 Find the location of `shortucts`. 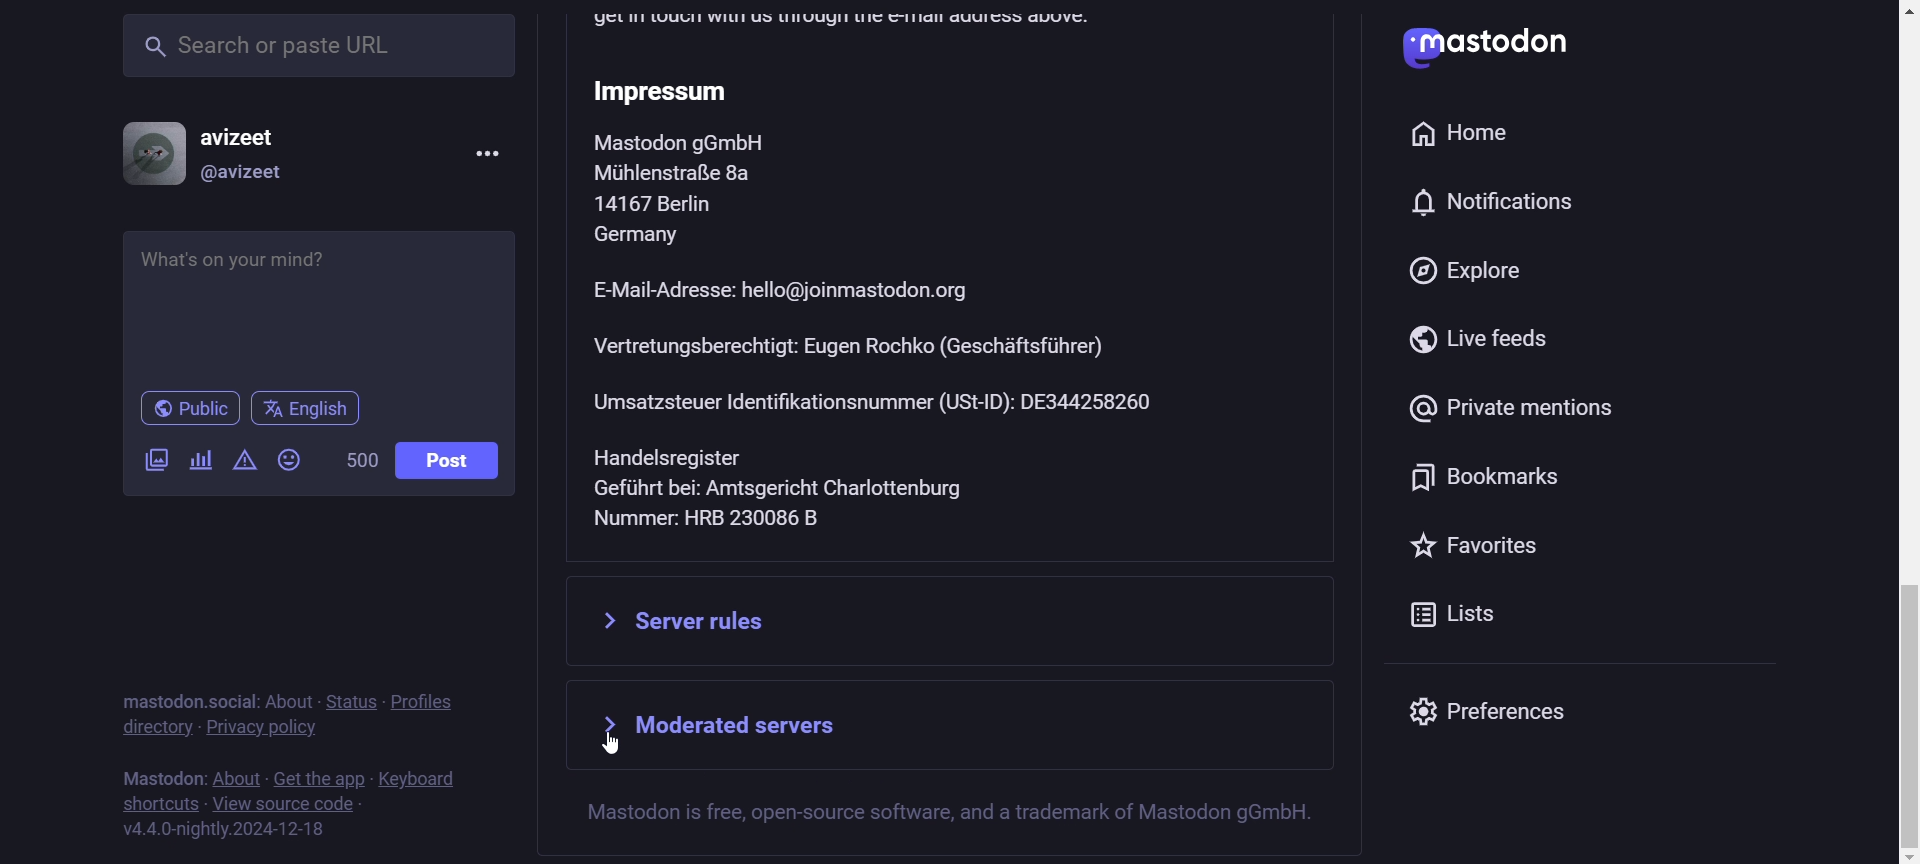

shortucts is located at coordinates (159, 803).